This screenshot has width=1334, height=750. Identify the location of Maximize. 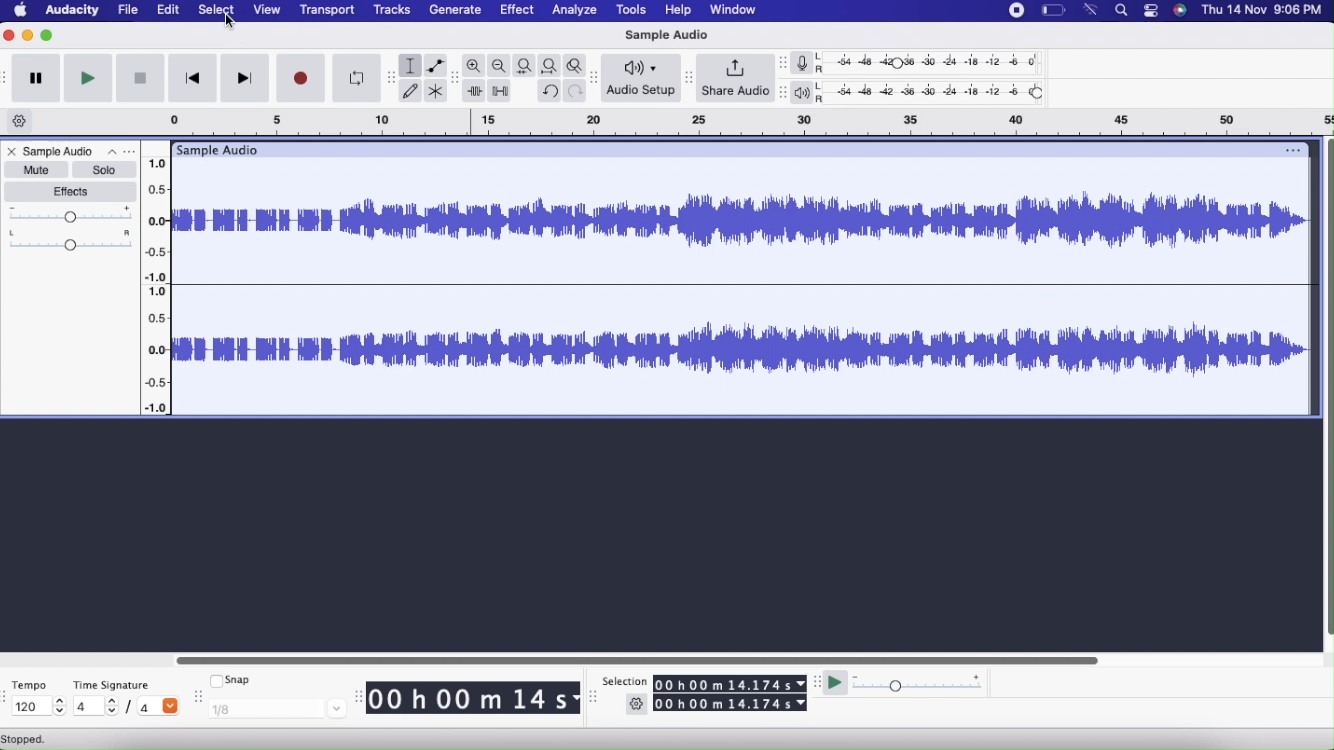
(49, 33).